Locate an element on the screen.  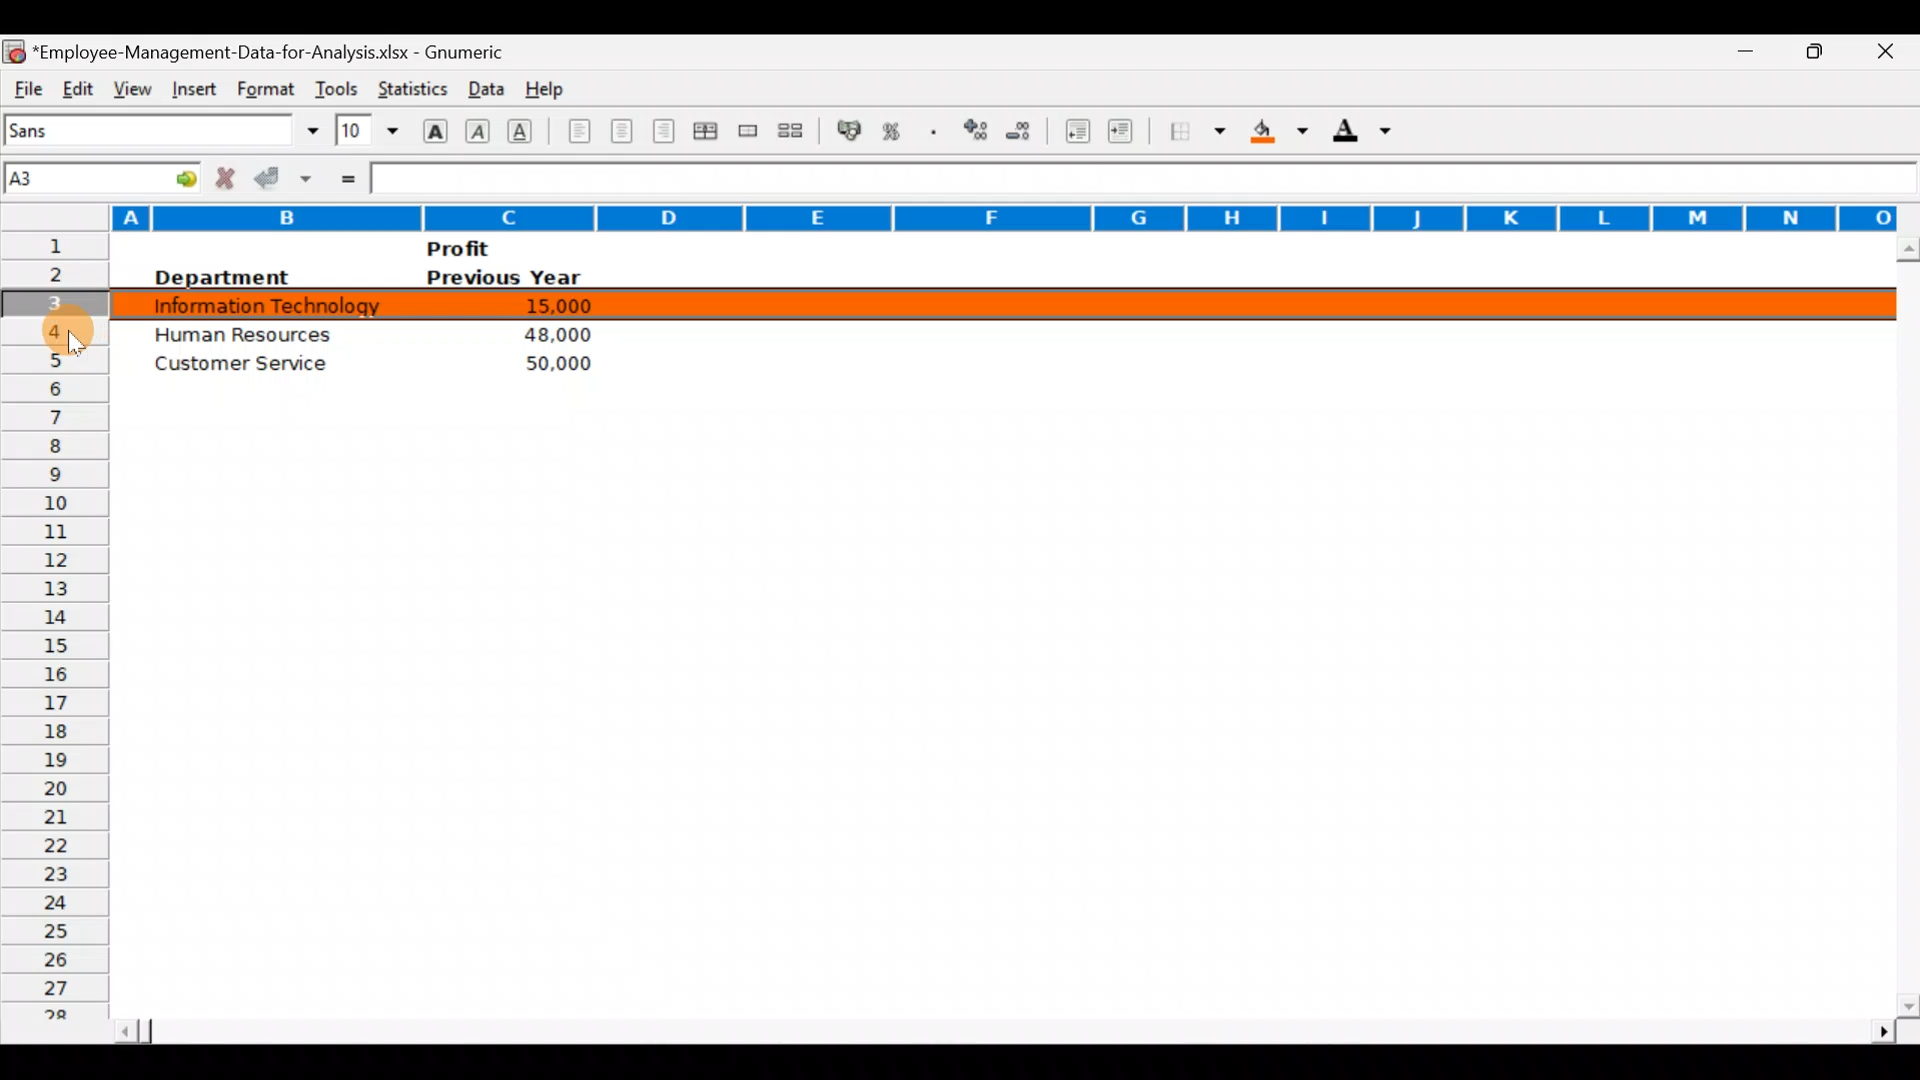
50,000 is located at coordinates (550, 363).